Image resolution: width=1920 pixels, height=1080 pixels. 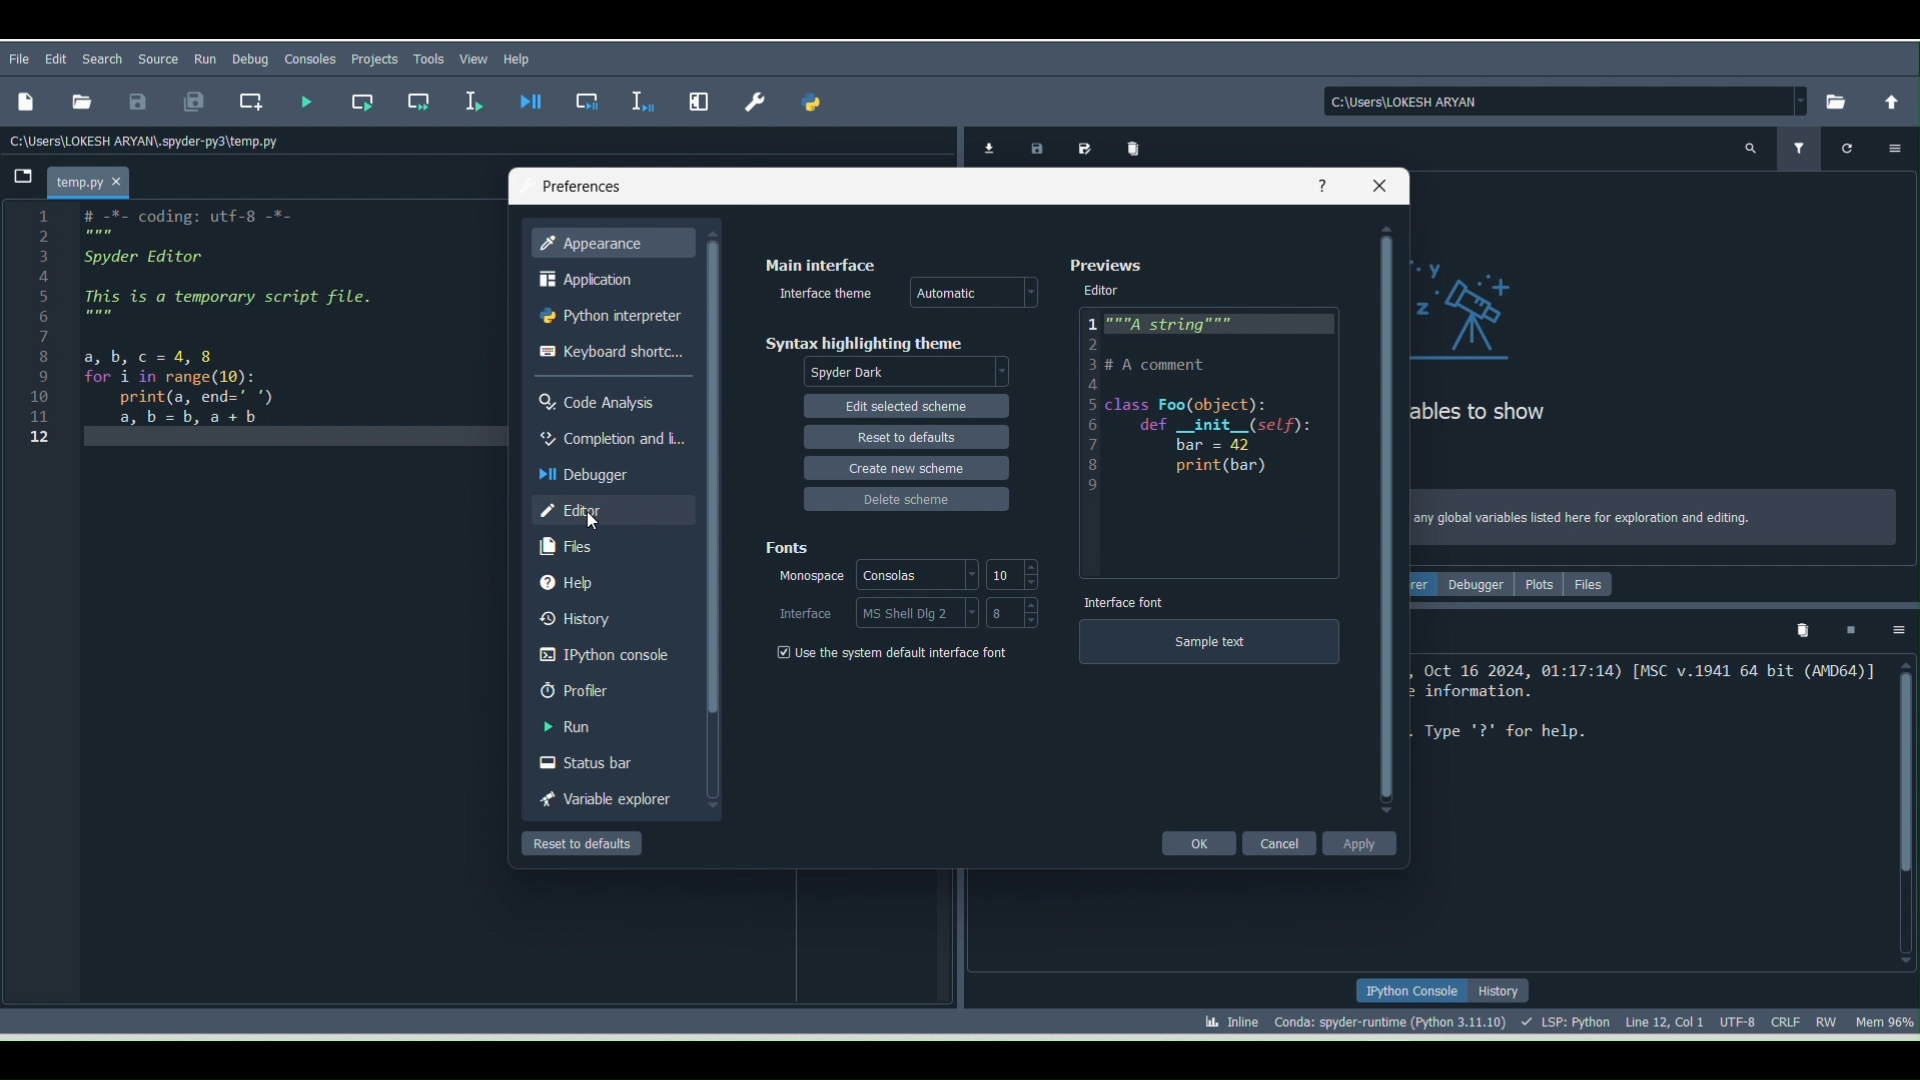 I want to click on Variable explorer, so click(x=599, y=796).